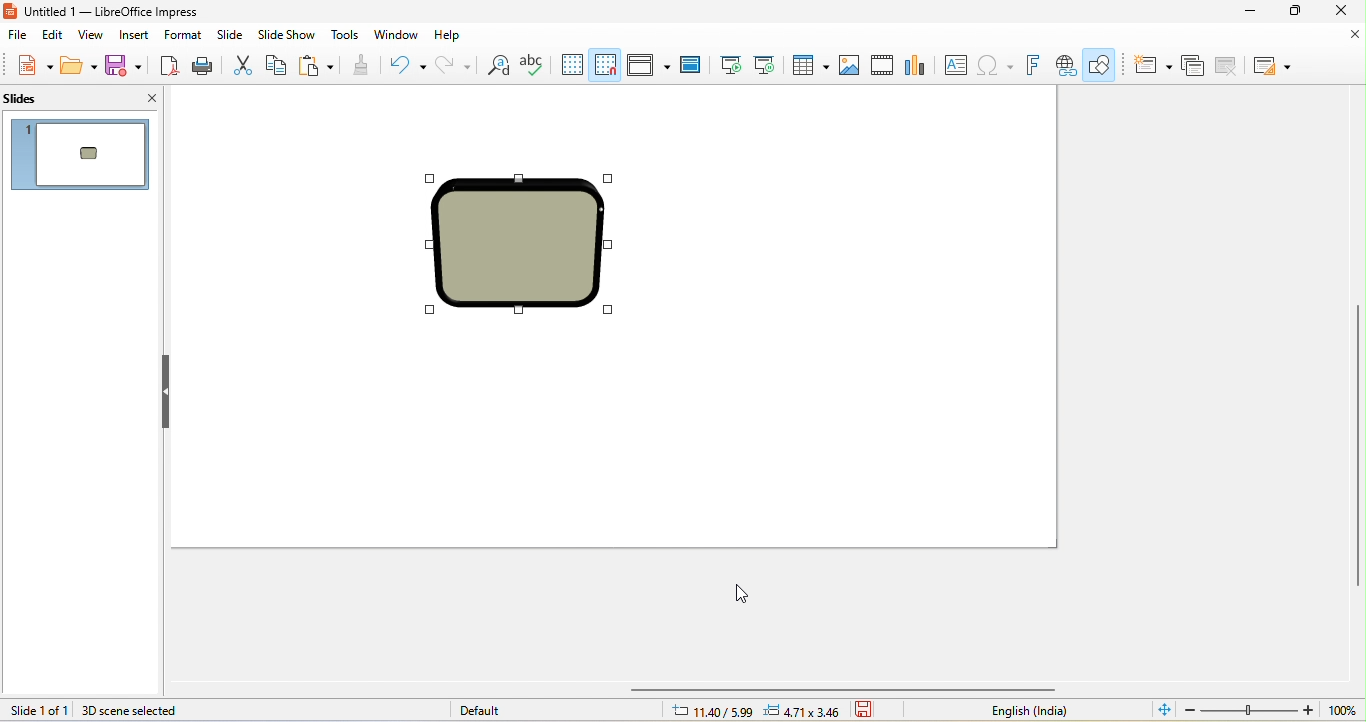 The width and height of the screenshot is (1366, 722). Describe the element at coordinates (125, 64) in the screenshot. I see `save` at that location.